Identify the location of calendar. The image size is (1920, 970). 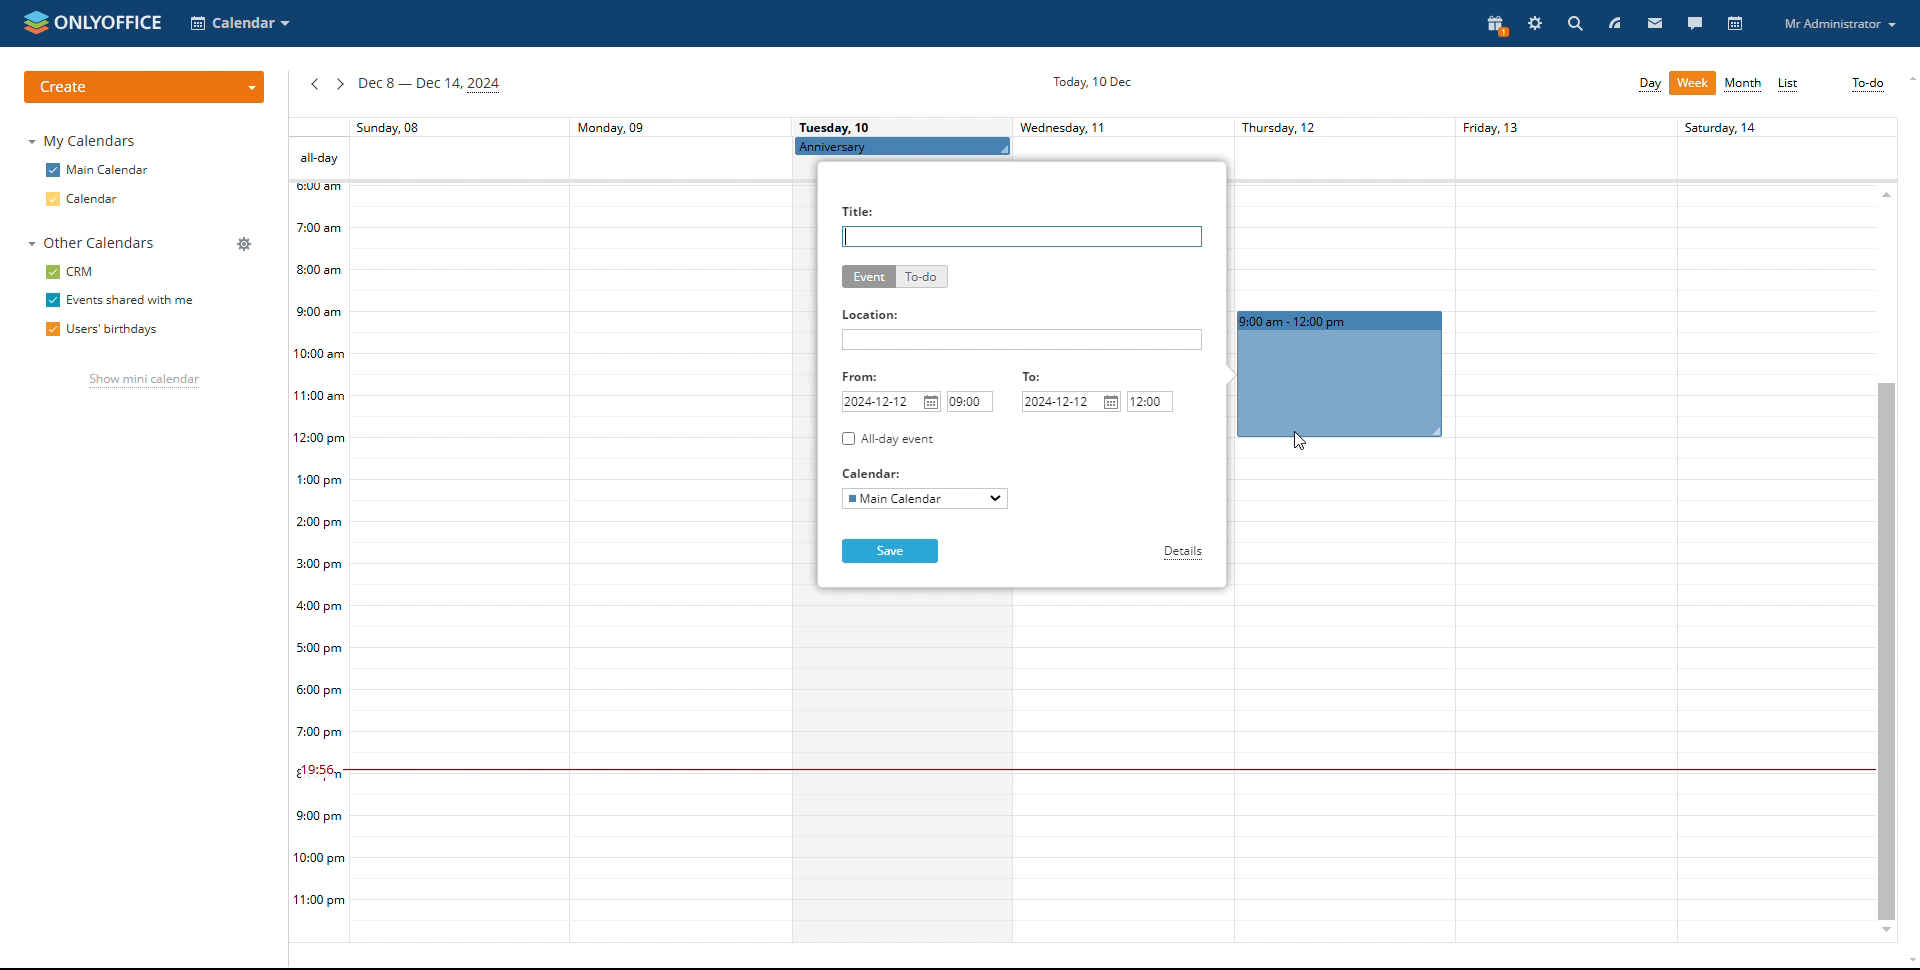
(1737, 24).